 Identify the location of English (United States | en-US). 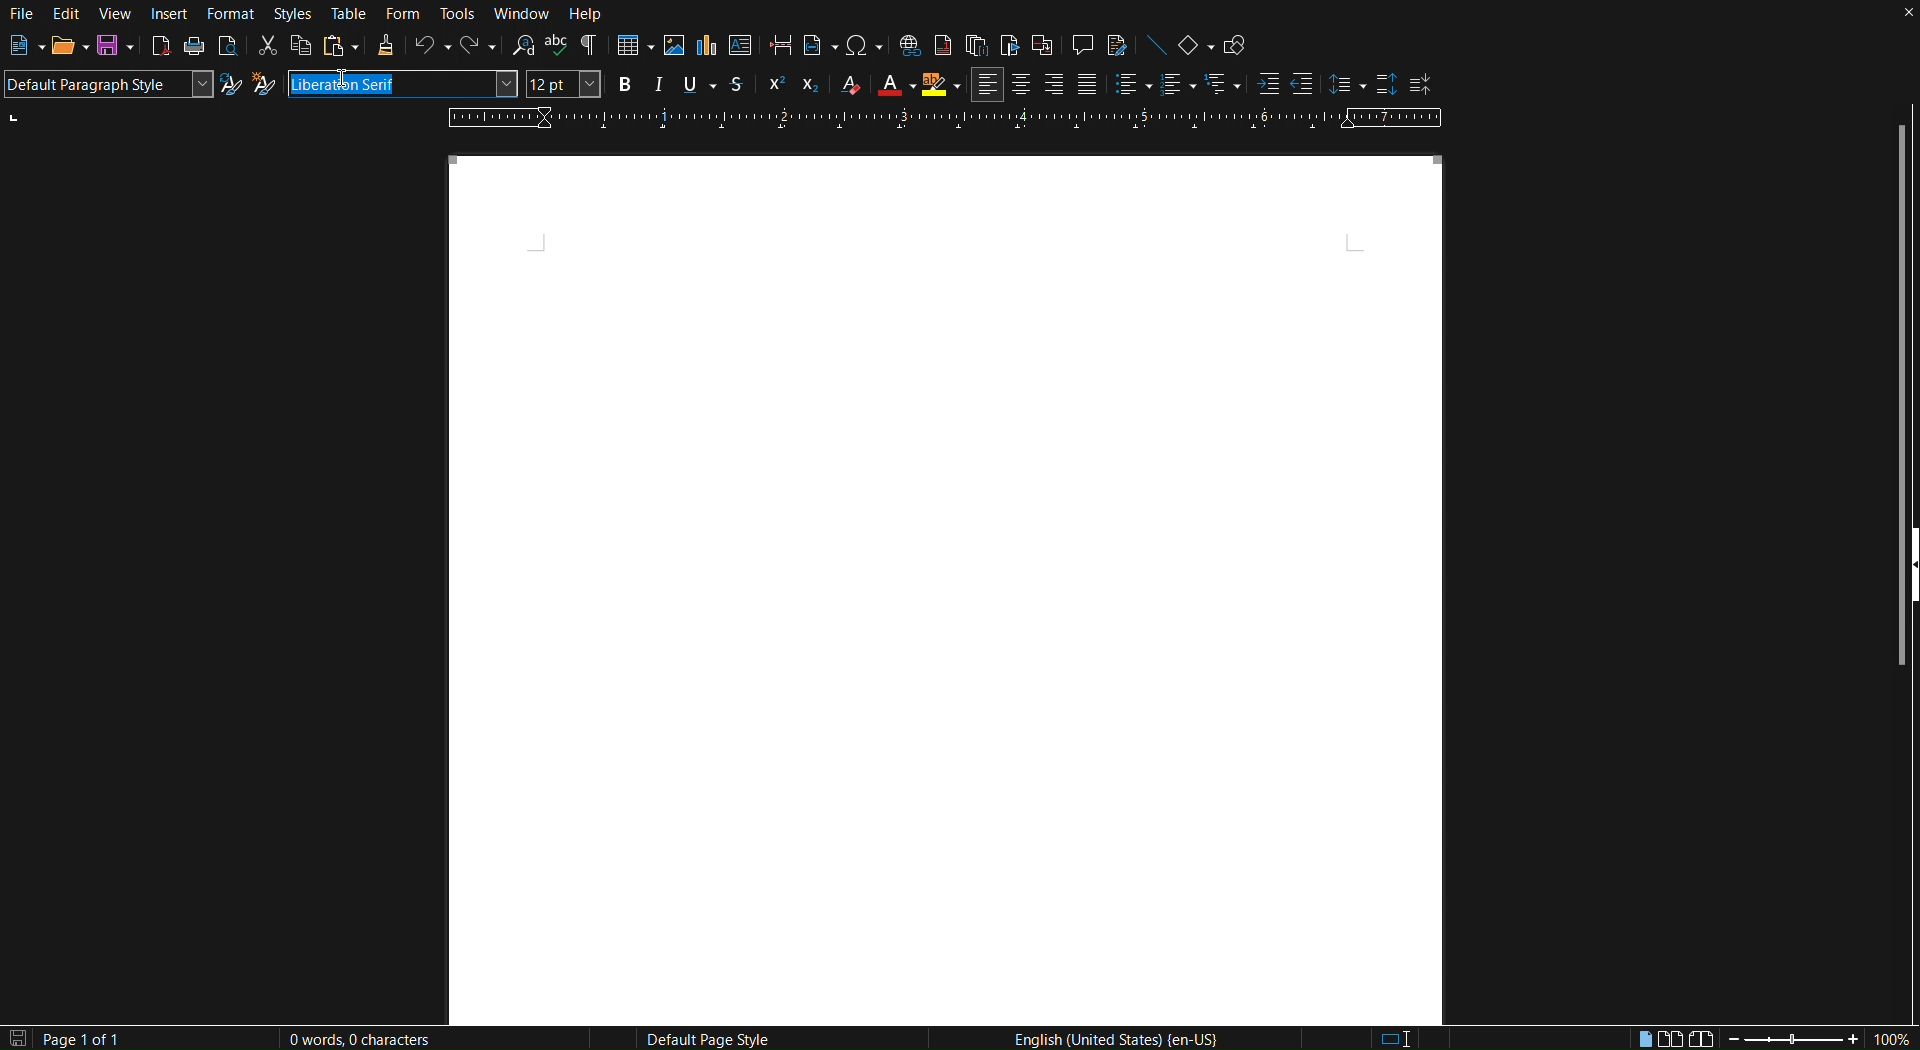
(1120, 1039).